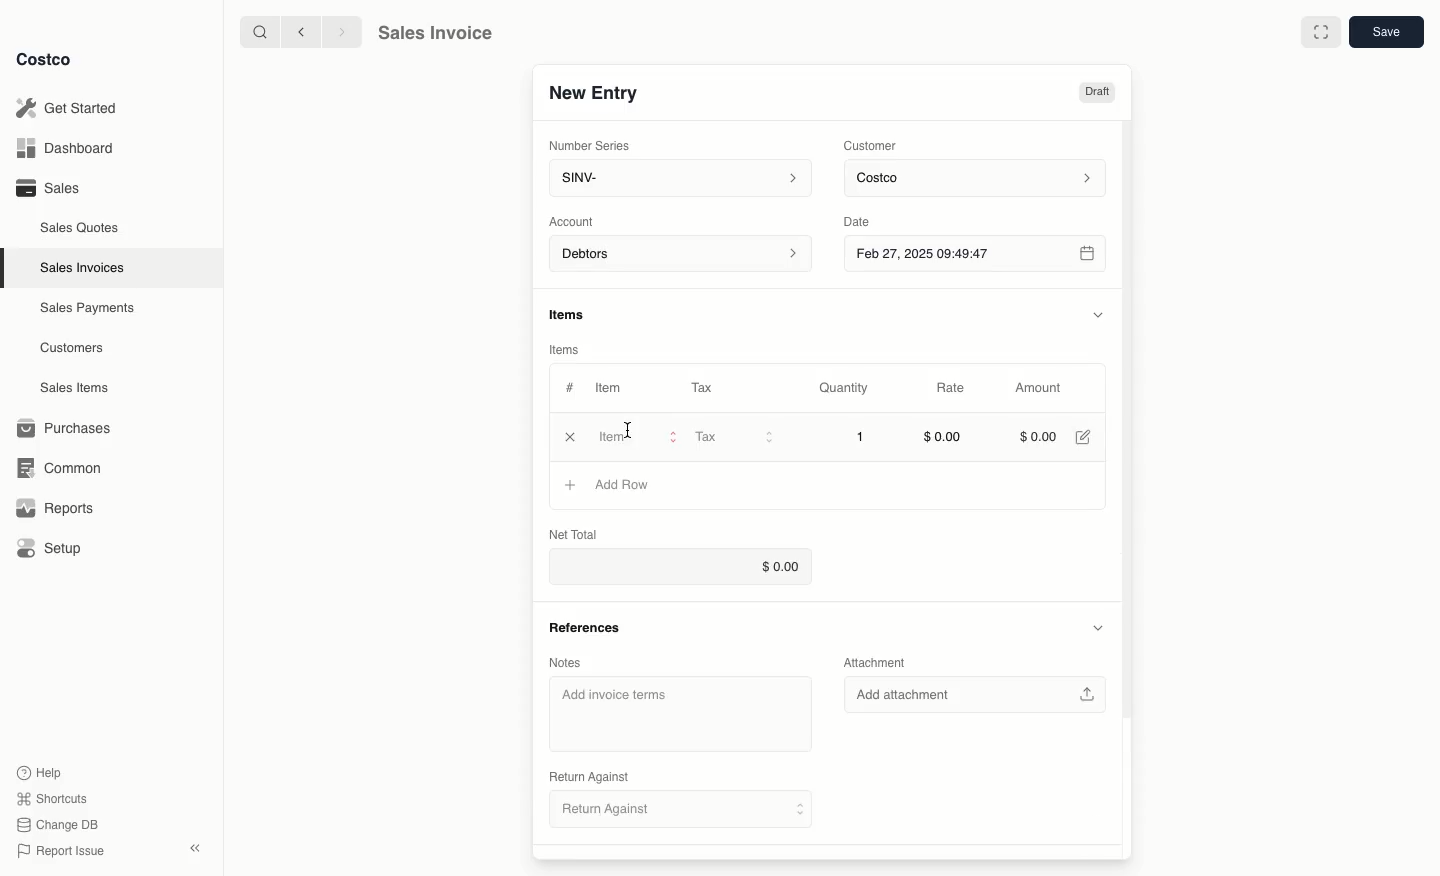 The width and height of the screenshot is (1440, 876). Describe the element at coordinates (46, 187) in the screenshot. I see `Sales` at that location.